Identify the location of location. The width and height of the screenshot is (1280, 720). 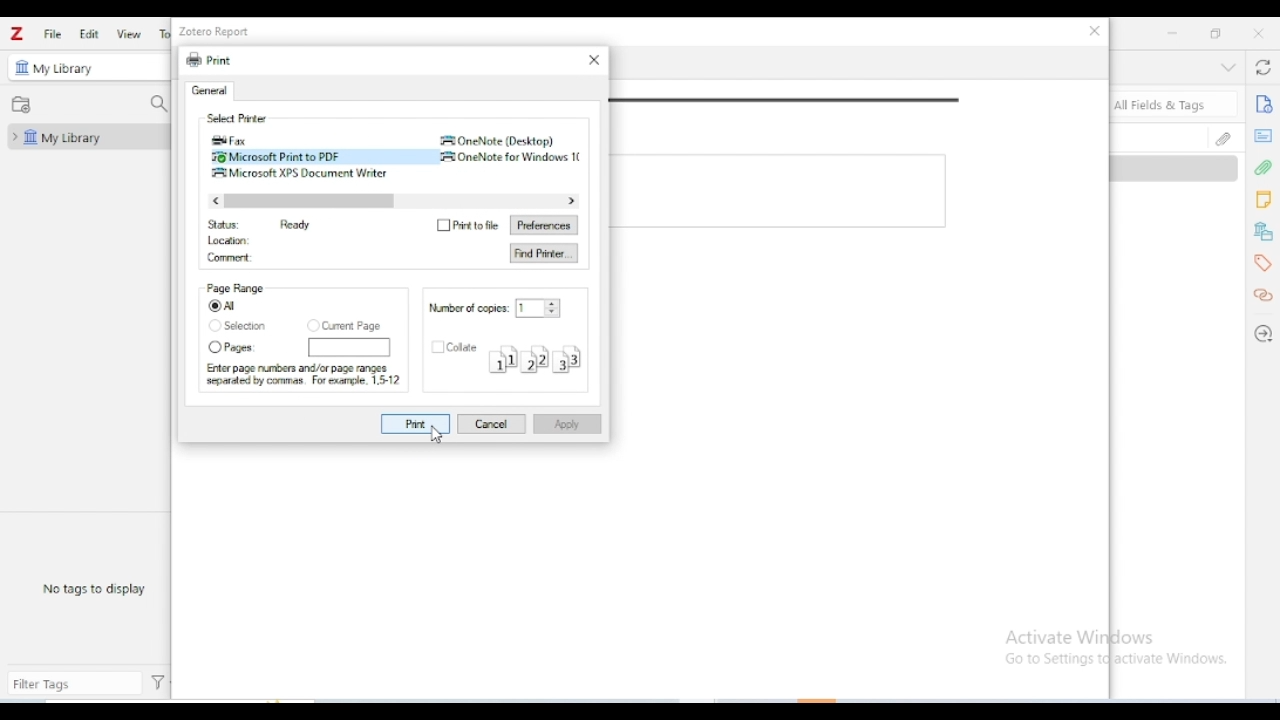
(228, 241).